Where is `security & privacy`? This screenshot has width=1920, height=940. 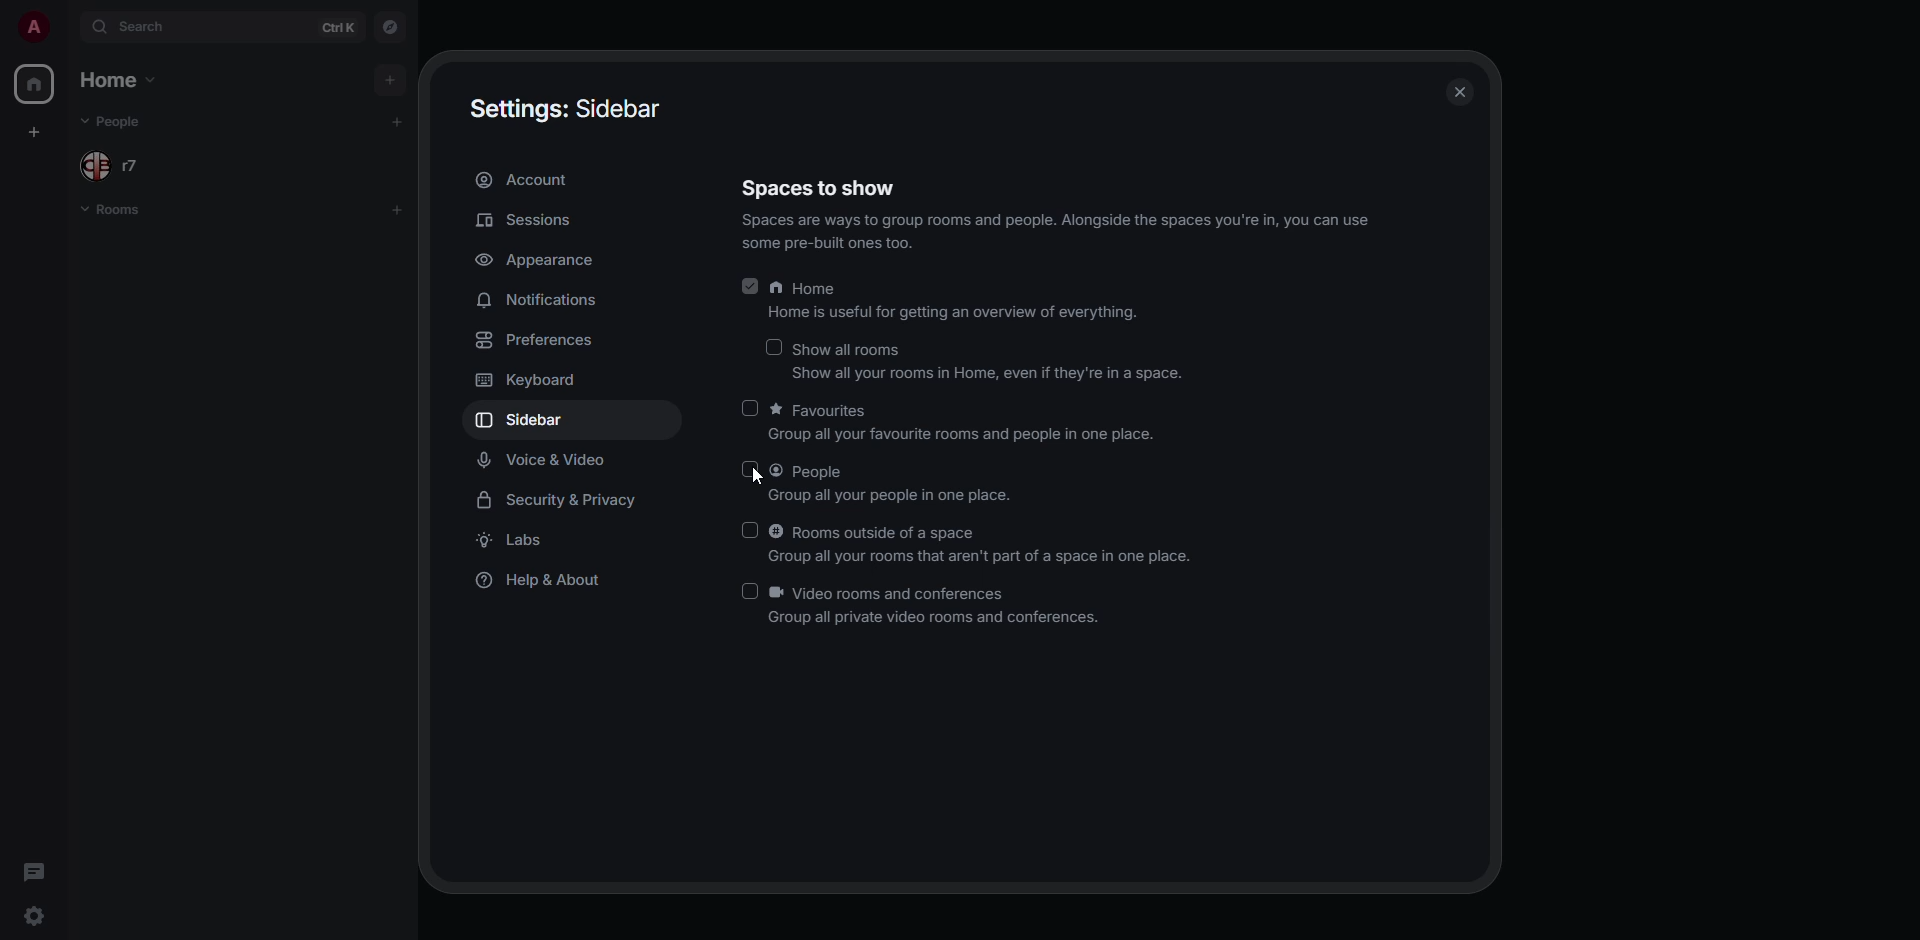 security & privacy is located at coordinates (559, 502).